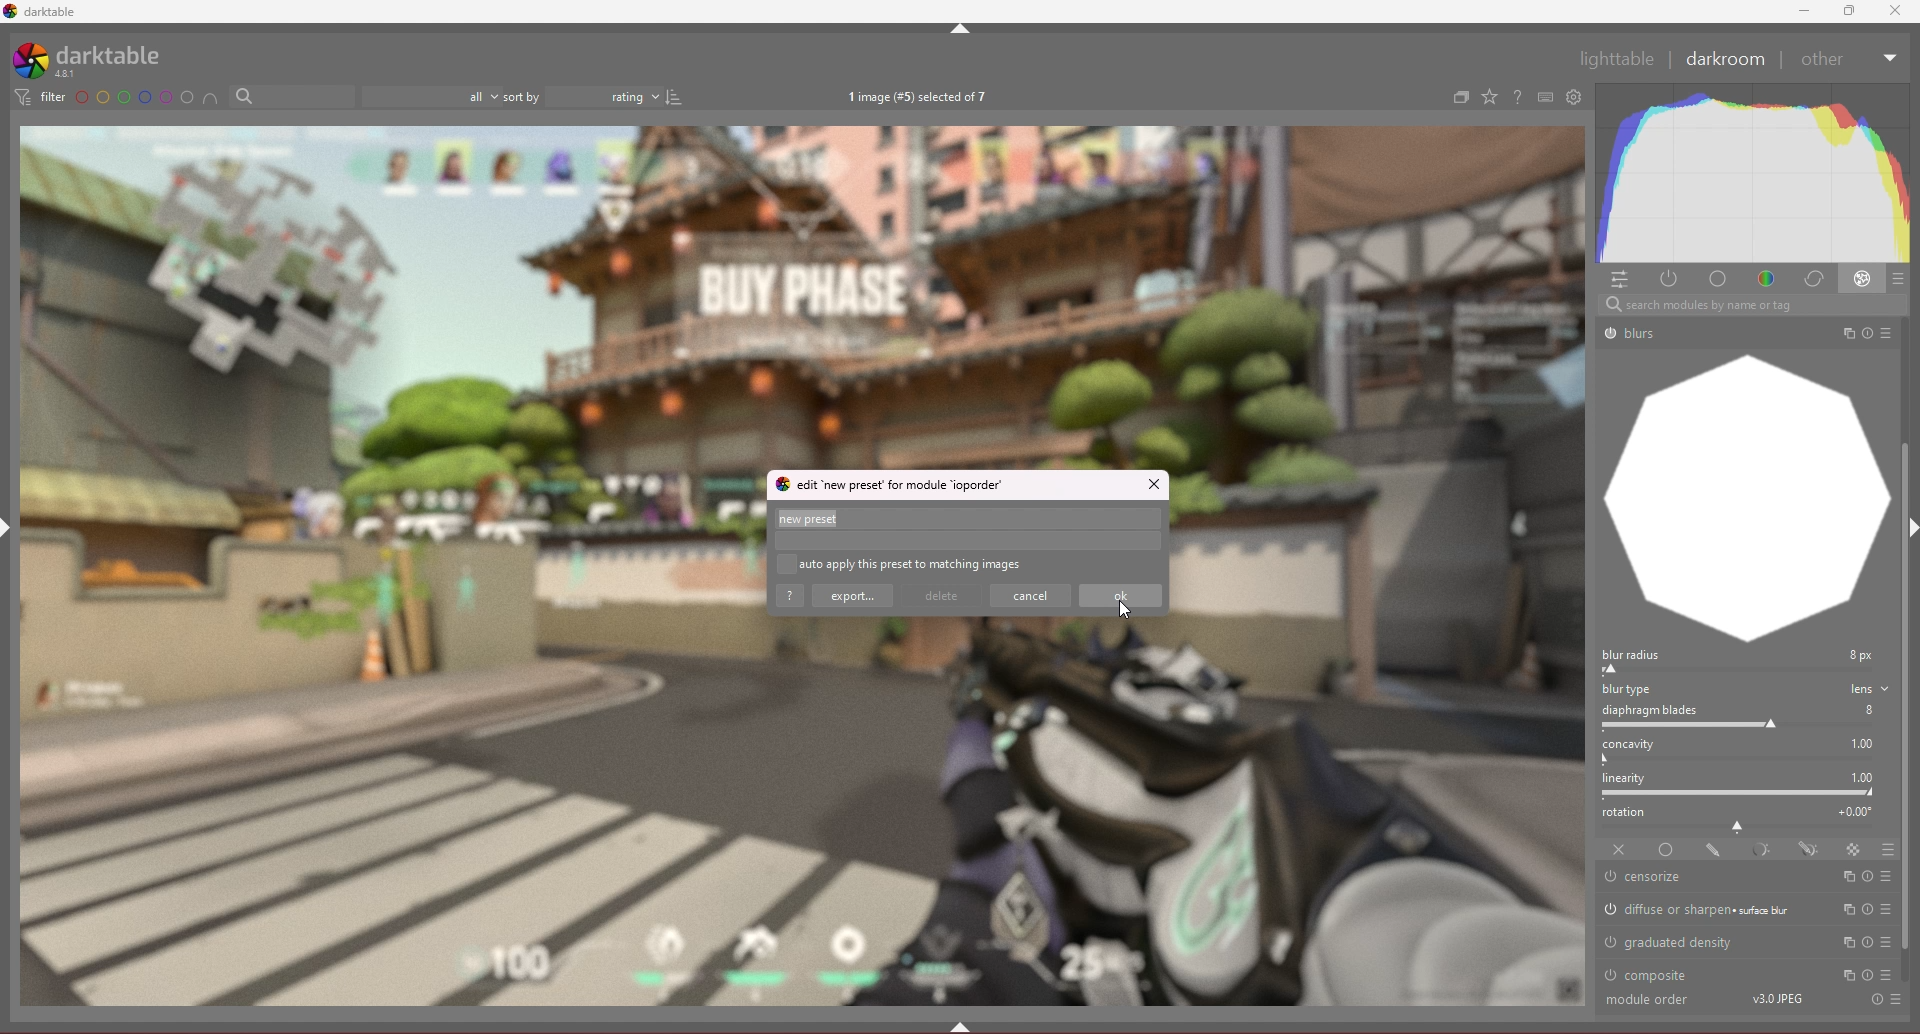 The width and height of the screenshot is (1920, 1034). Describe the element at coordinates (1618, 280) in the screenshot. I see `quick access panel` at that location.